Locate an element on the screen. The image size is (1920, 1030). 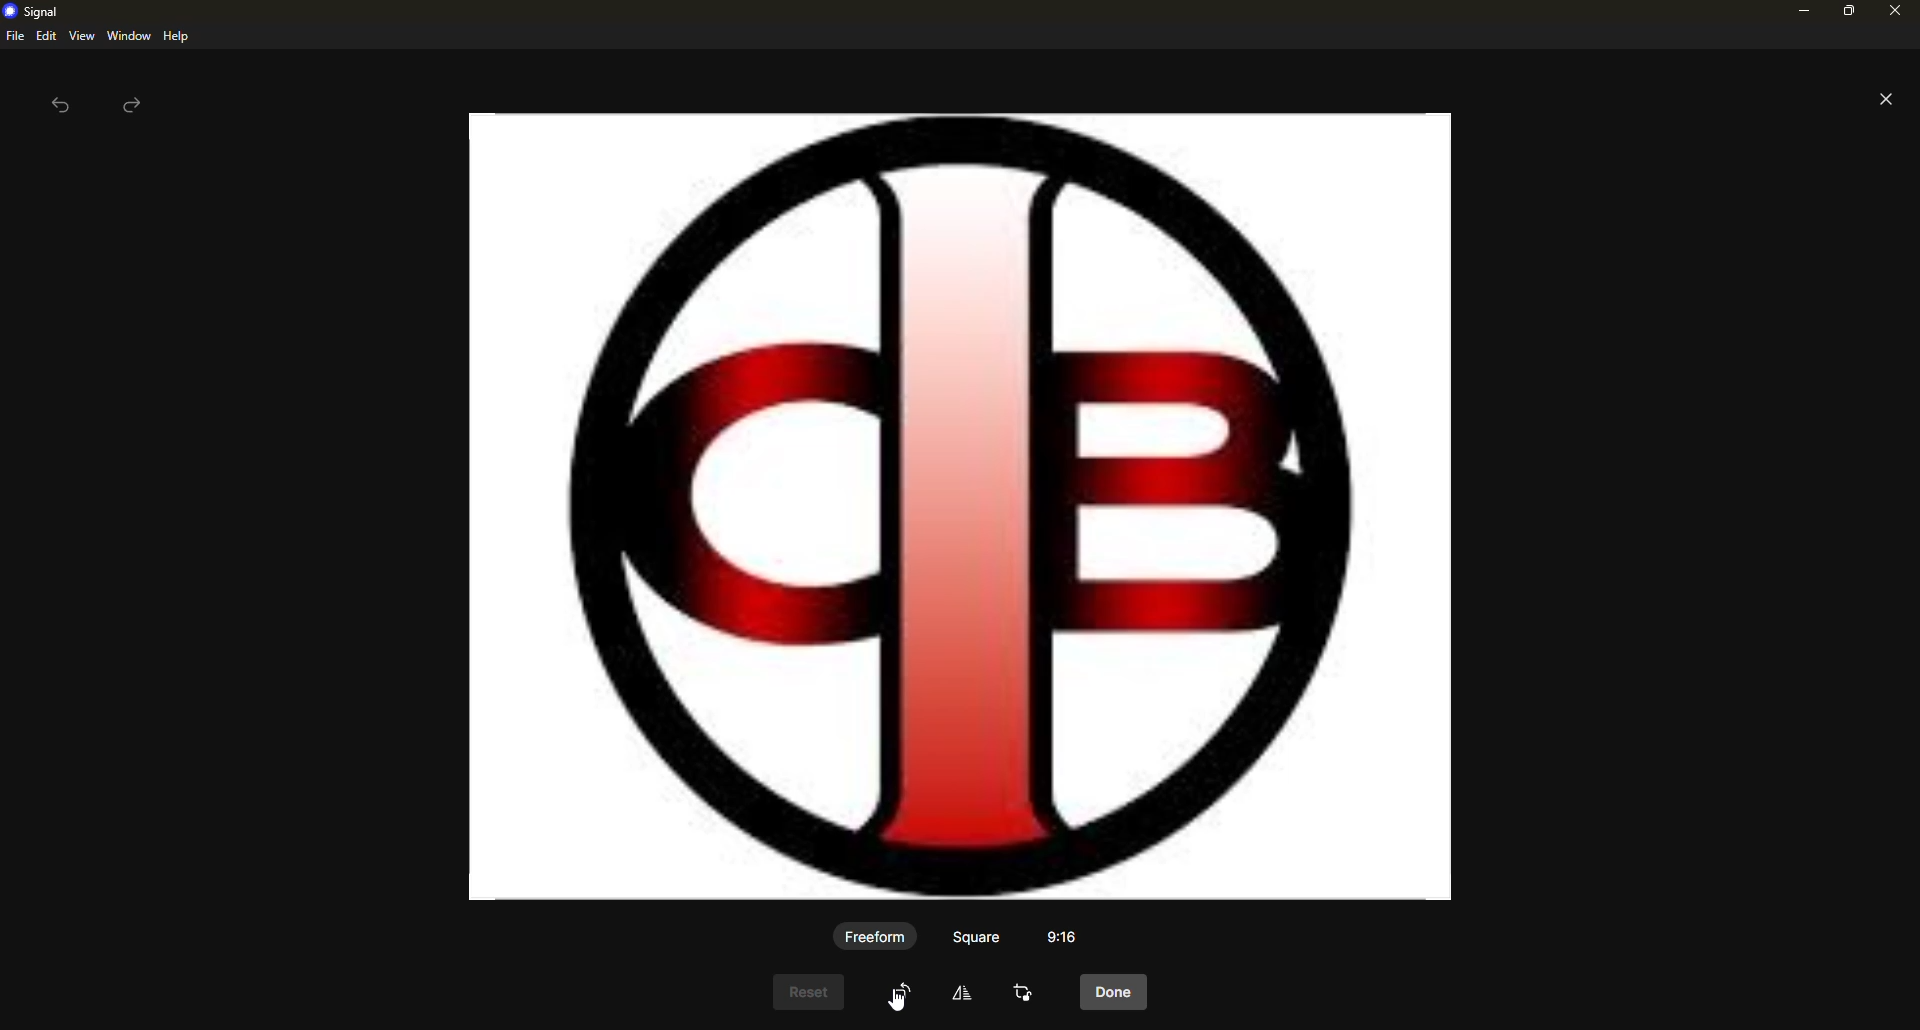
edit is located at coordinates (969, 992).